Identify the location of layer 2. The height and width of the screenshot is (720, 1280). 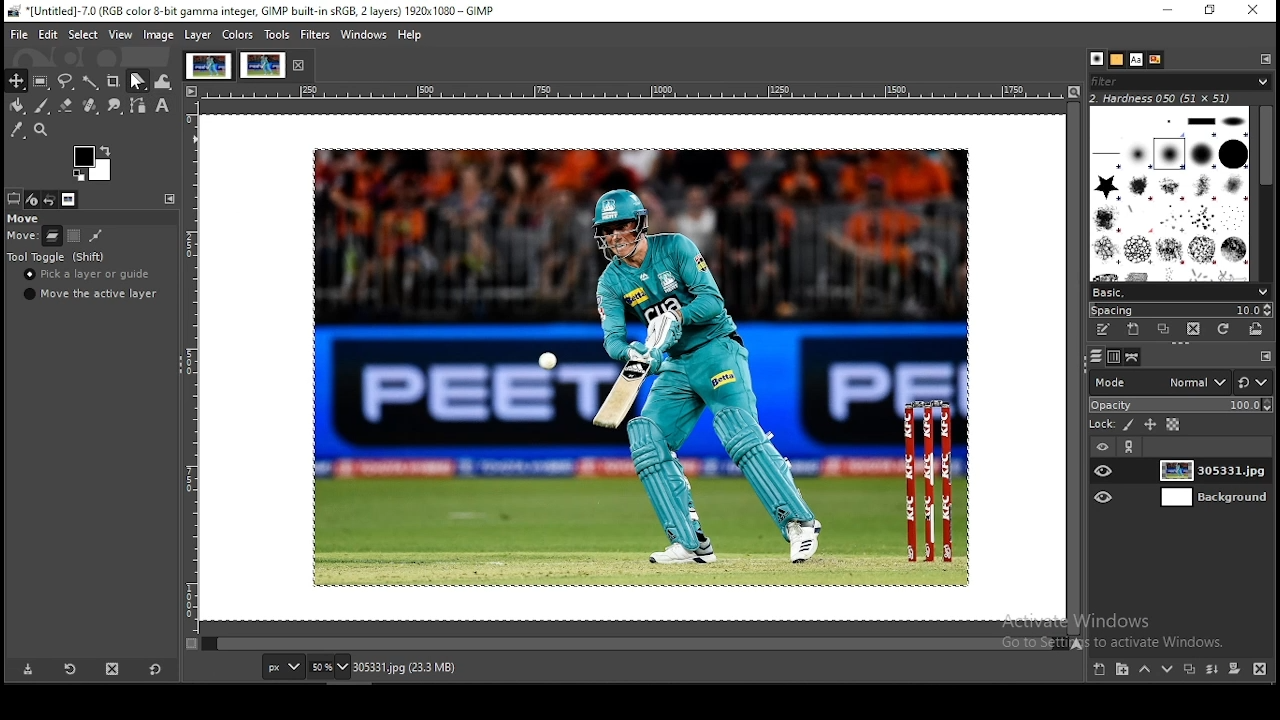
(1207, 499).